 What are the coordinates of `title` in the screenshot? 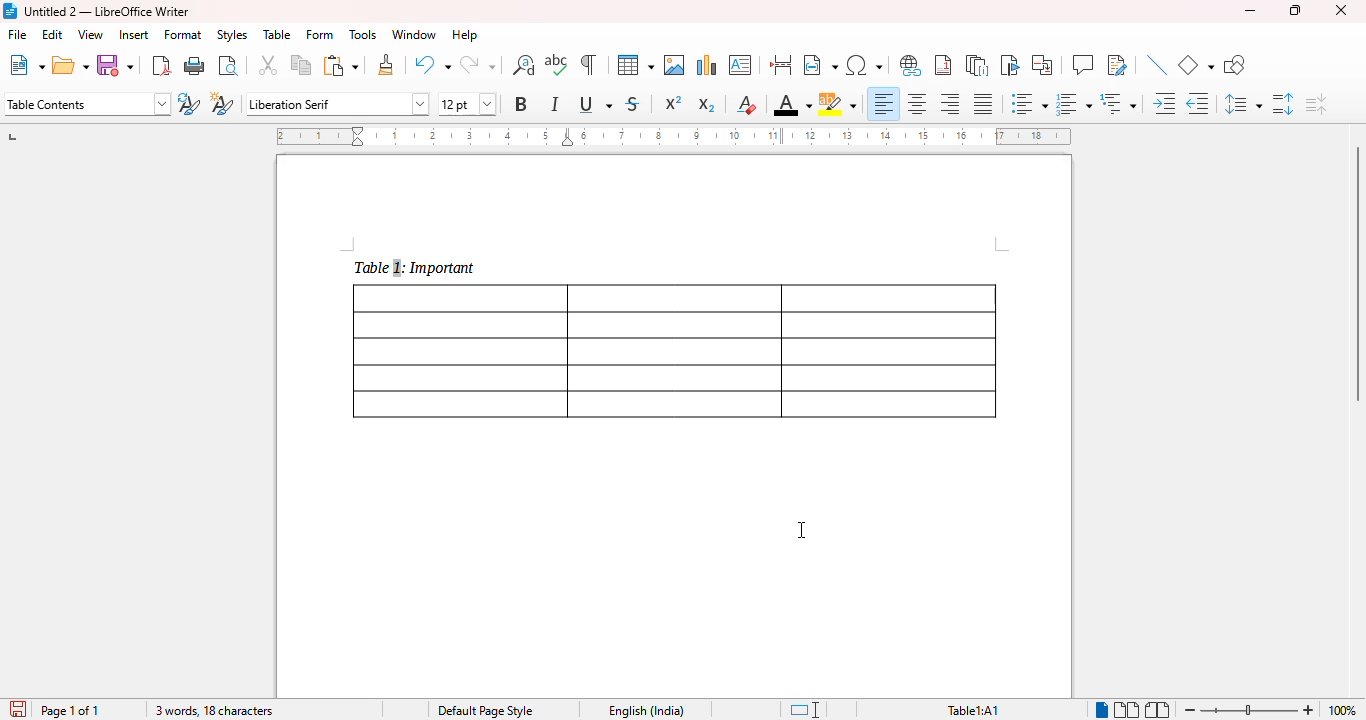 It's located at (107, 12).